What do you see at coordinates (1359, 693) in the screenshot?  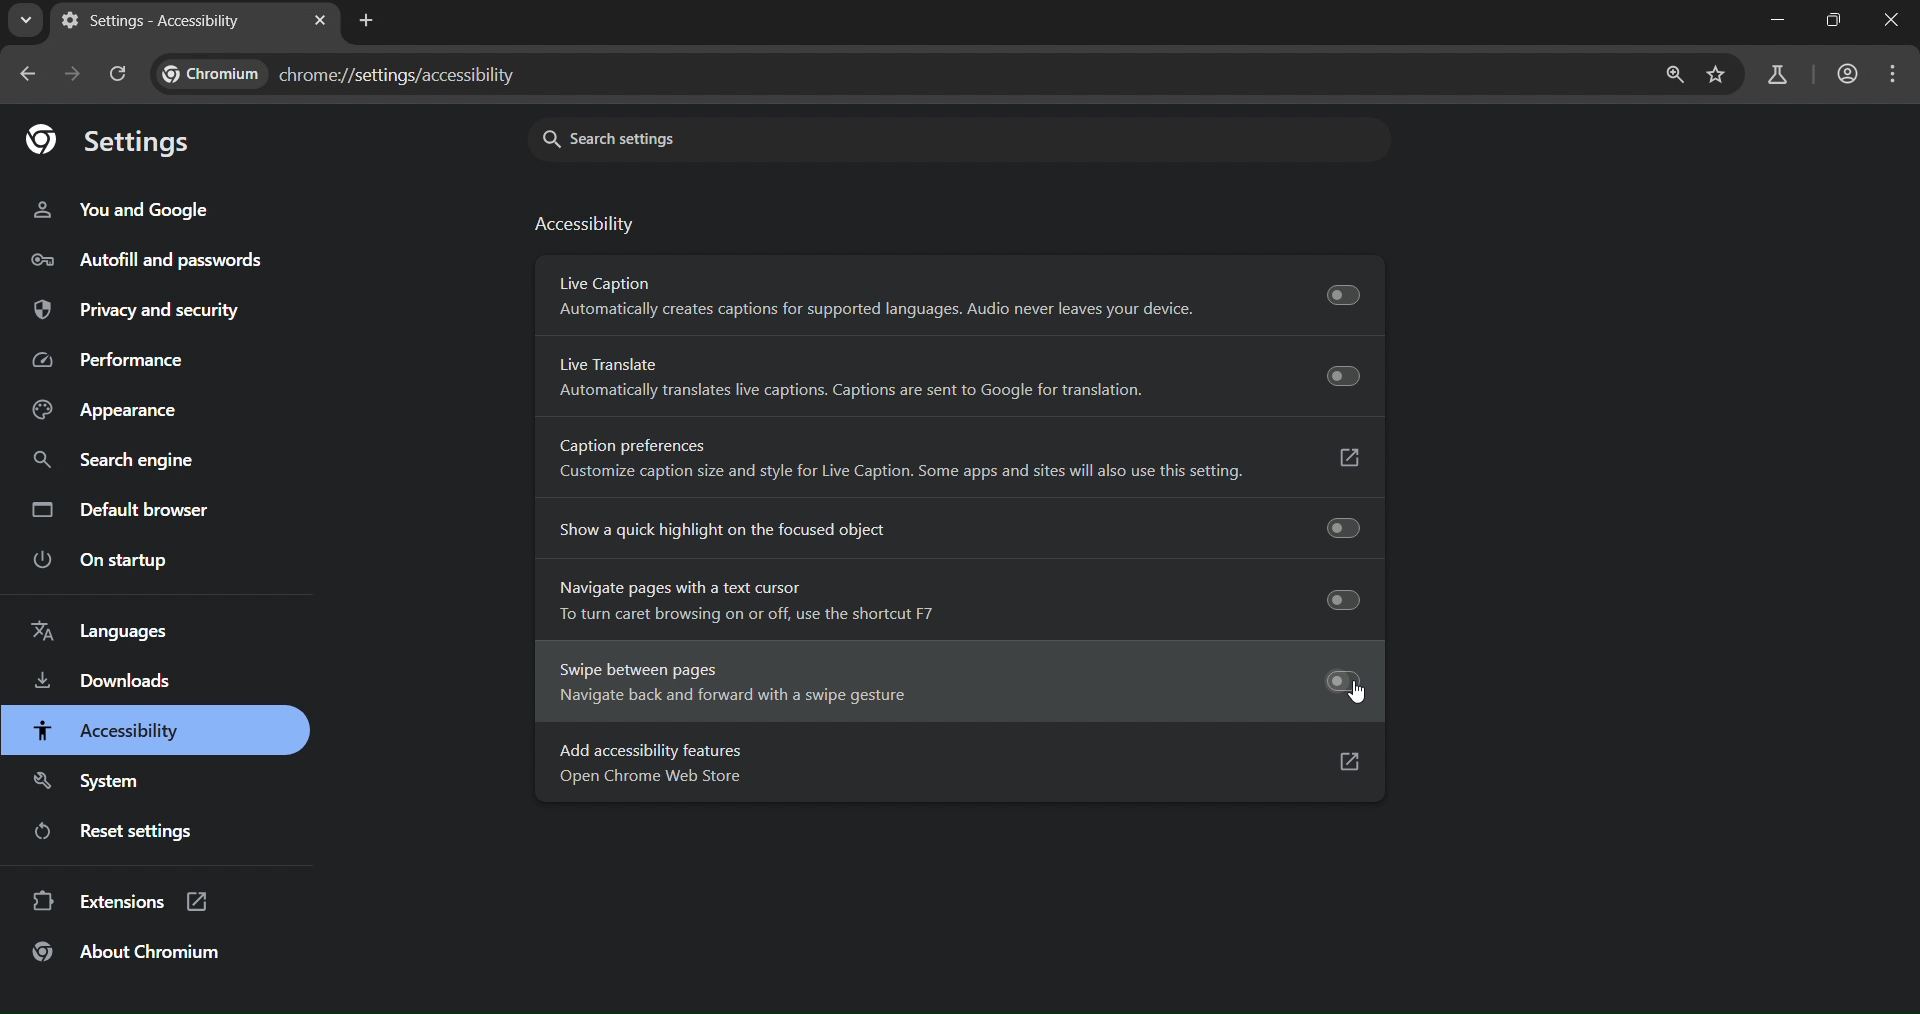 I see `cursor` at bounding box center [1359, 693].